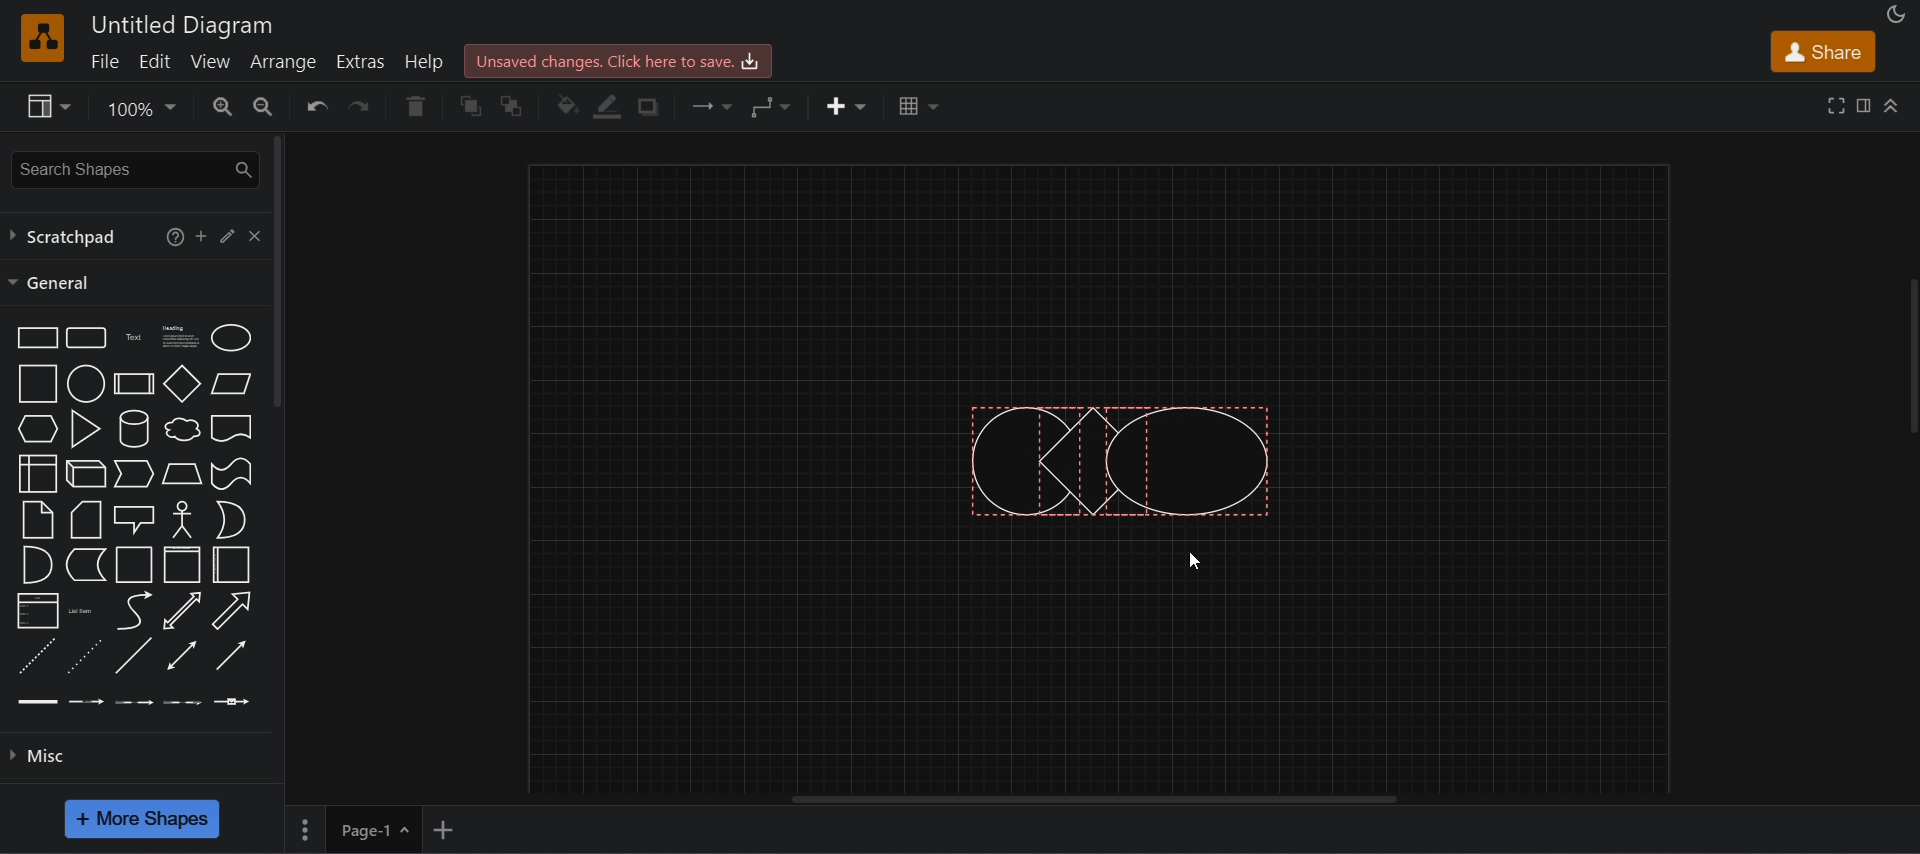 This screenshot has height=854, width=1920. Describe the element at coordinates (1893, 104) in the screenshot. I see `collapse/expand ` at that location.